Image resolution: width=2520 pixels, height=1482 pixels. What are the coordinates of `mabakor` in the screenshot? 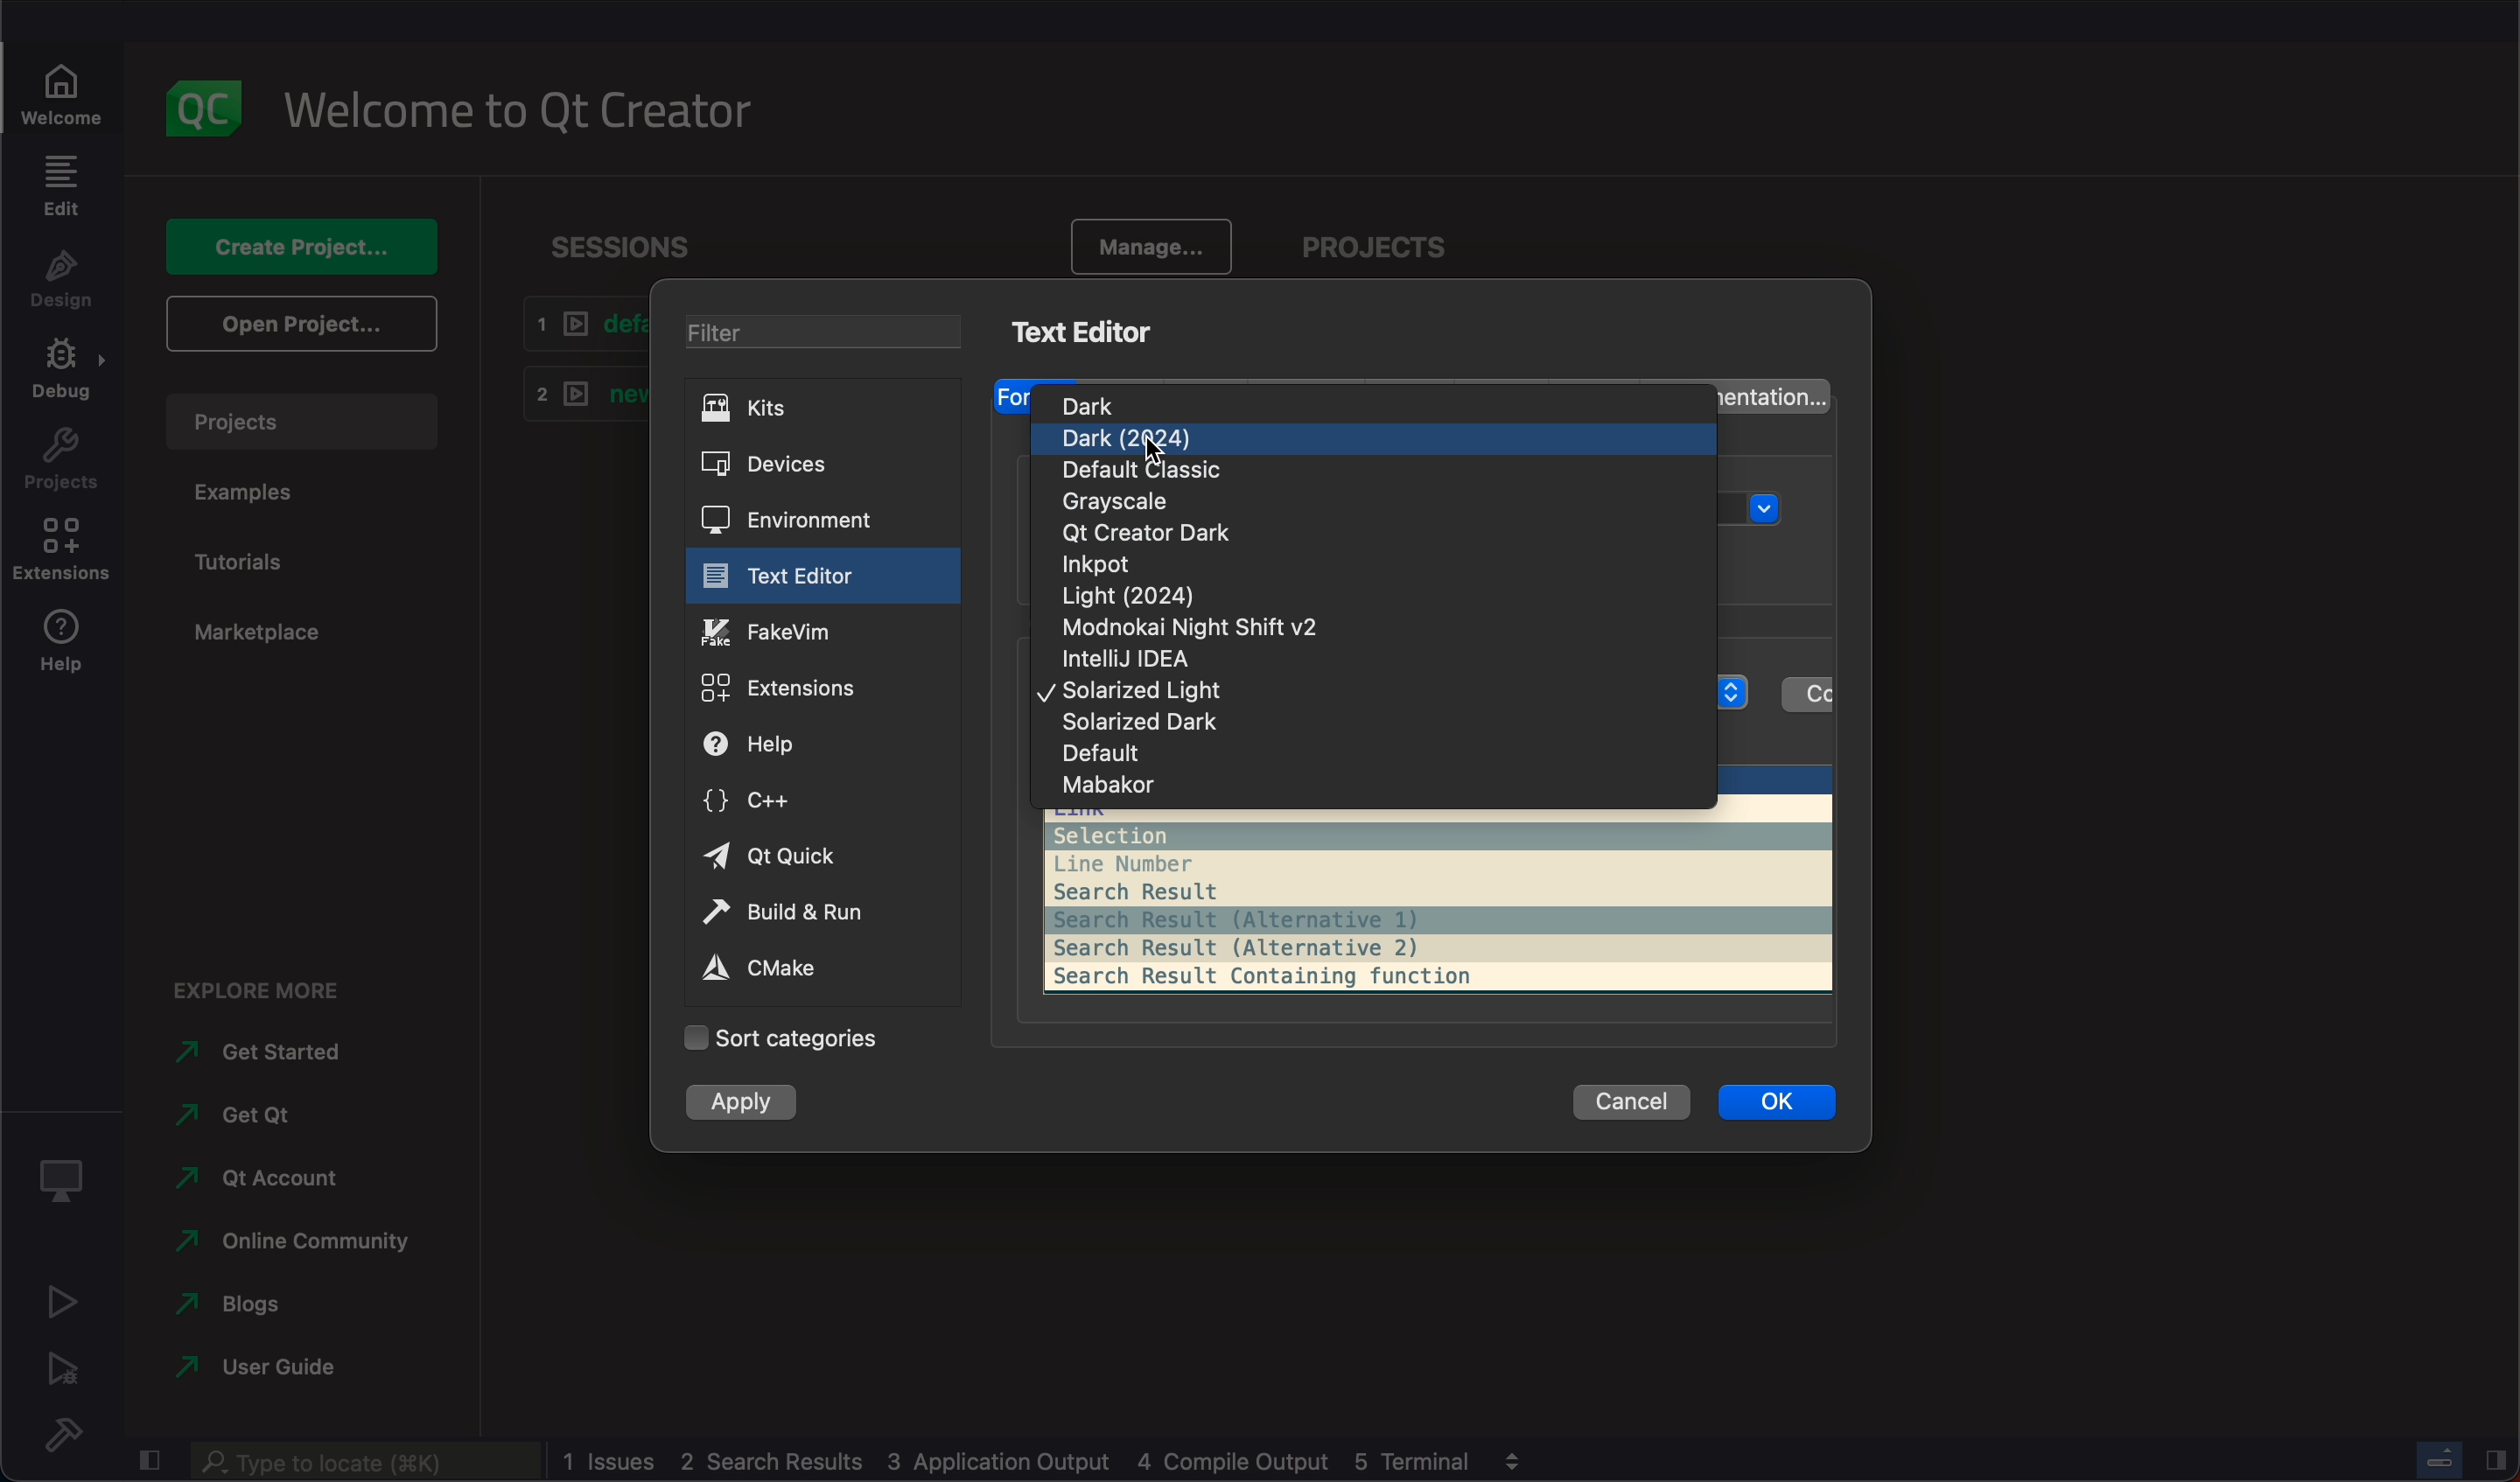 It's located at (1138, 785).